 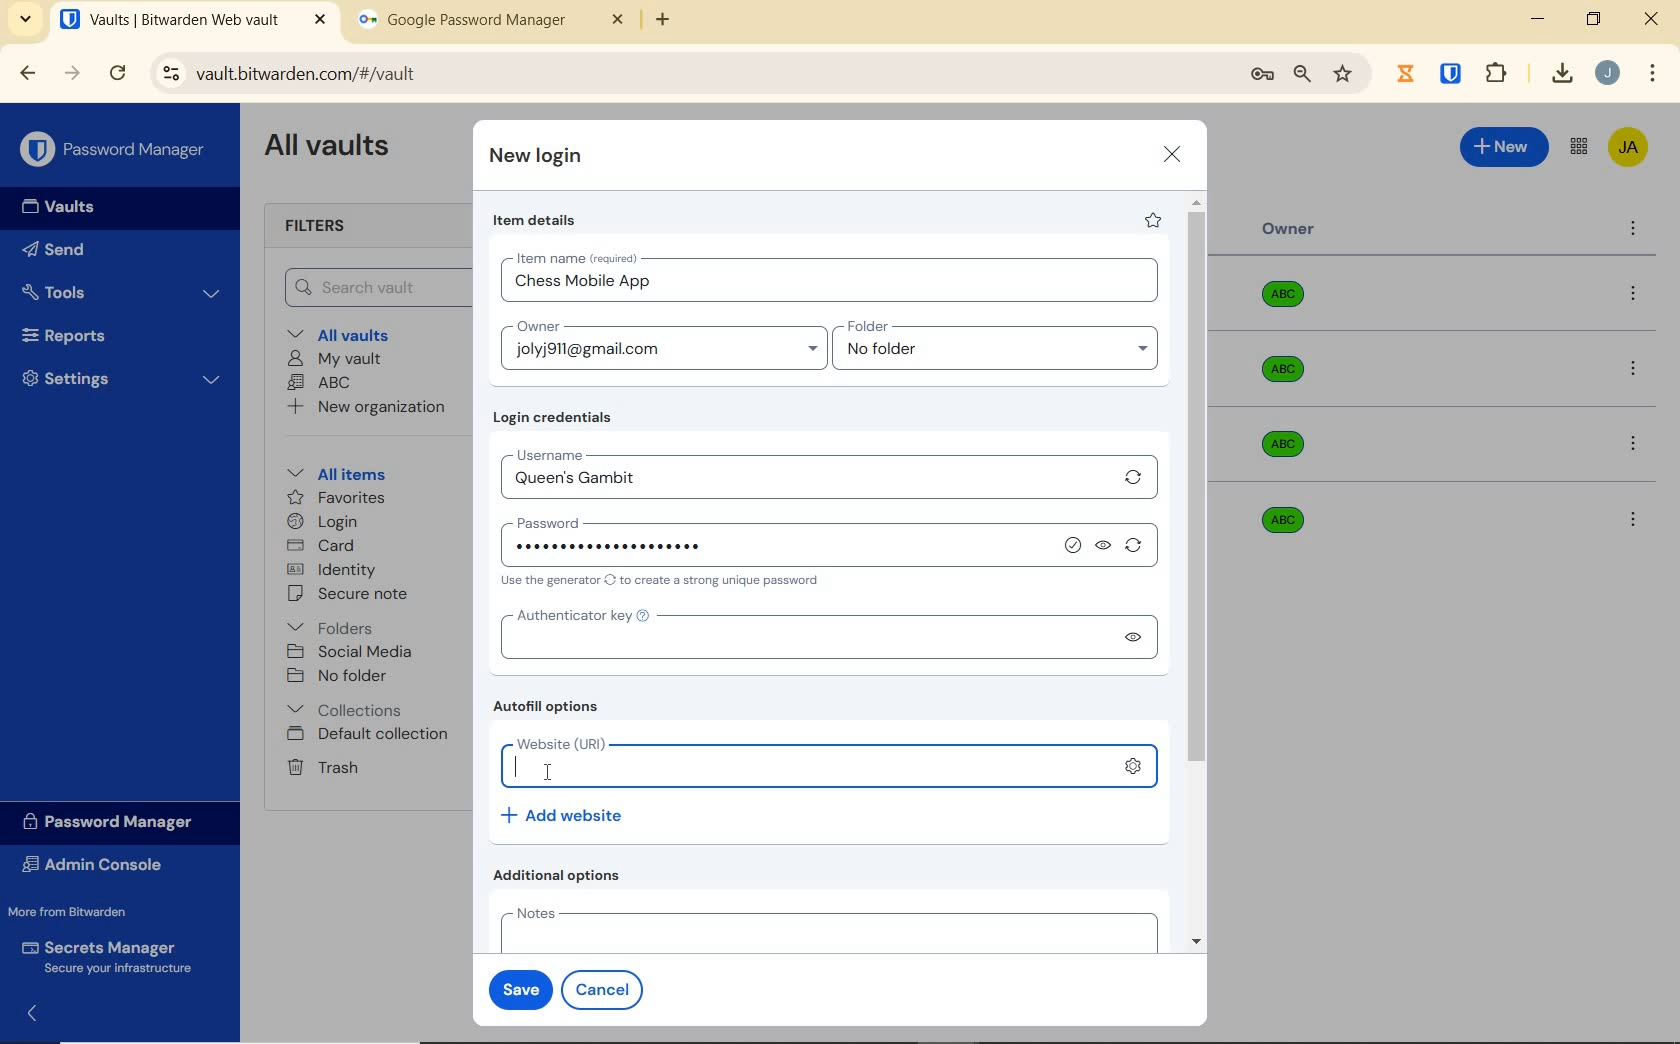 I want to click on extensions, so click(x=1453, y=72).